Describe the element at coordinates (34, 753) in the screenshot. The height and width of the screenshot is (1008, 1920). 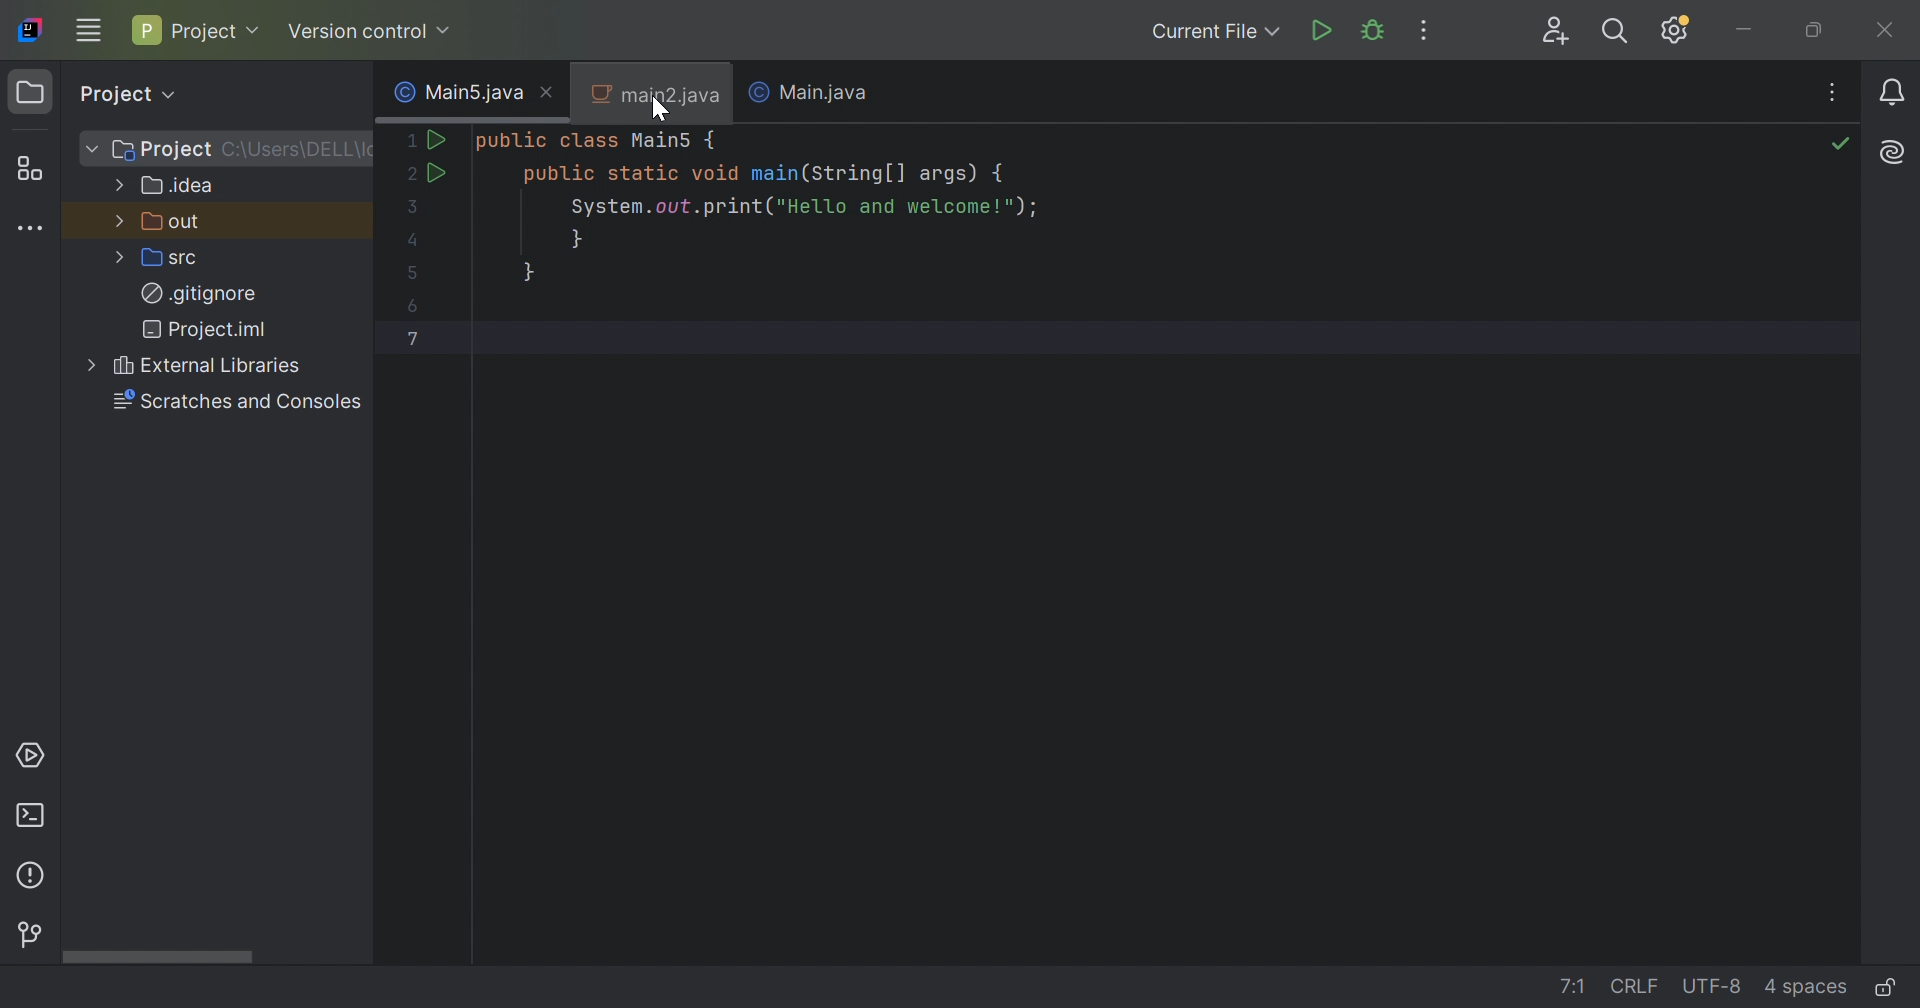
I see `Services` at that location.